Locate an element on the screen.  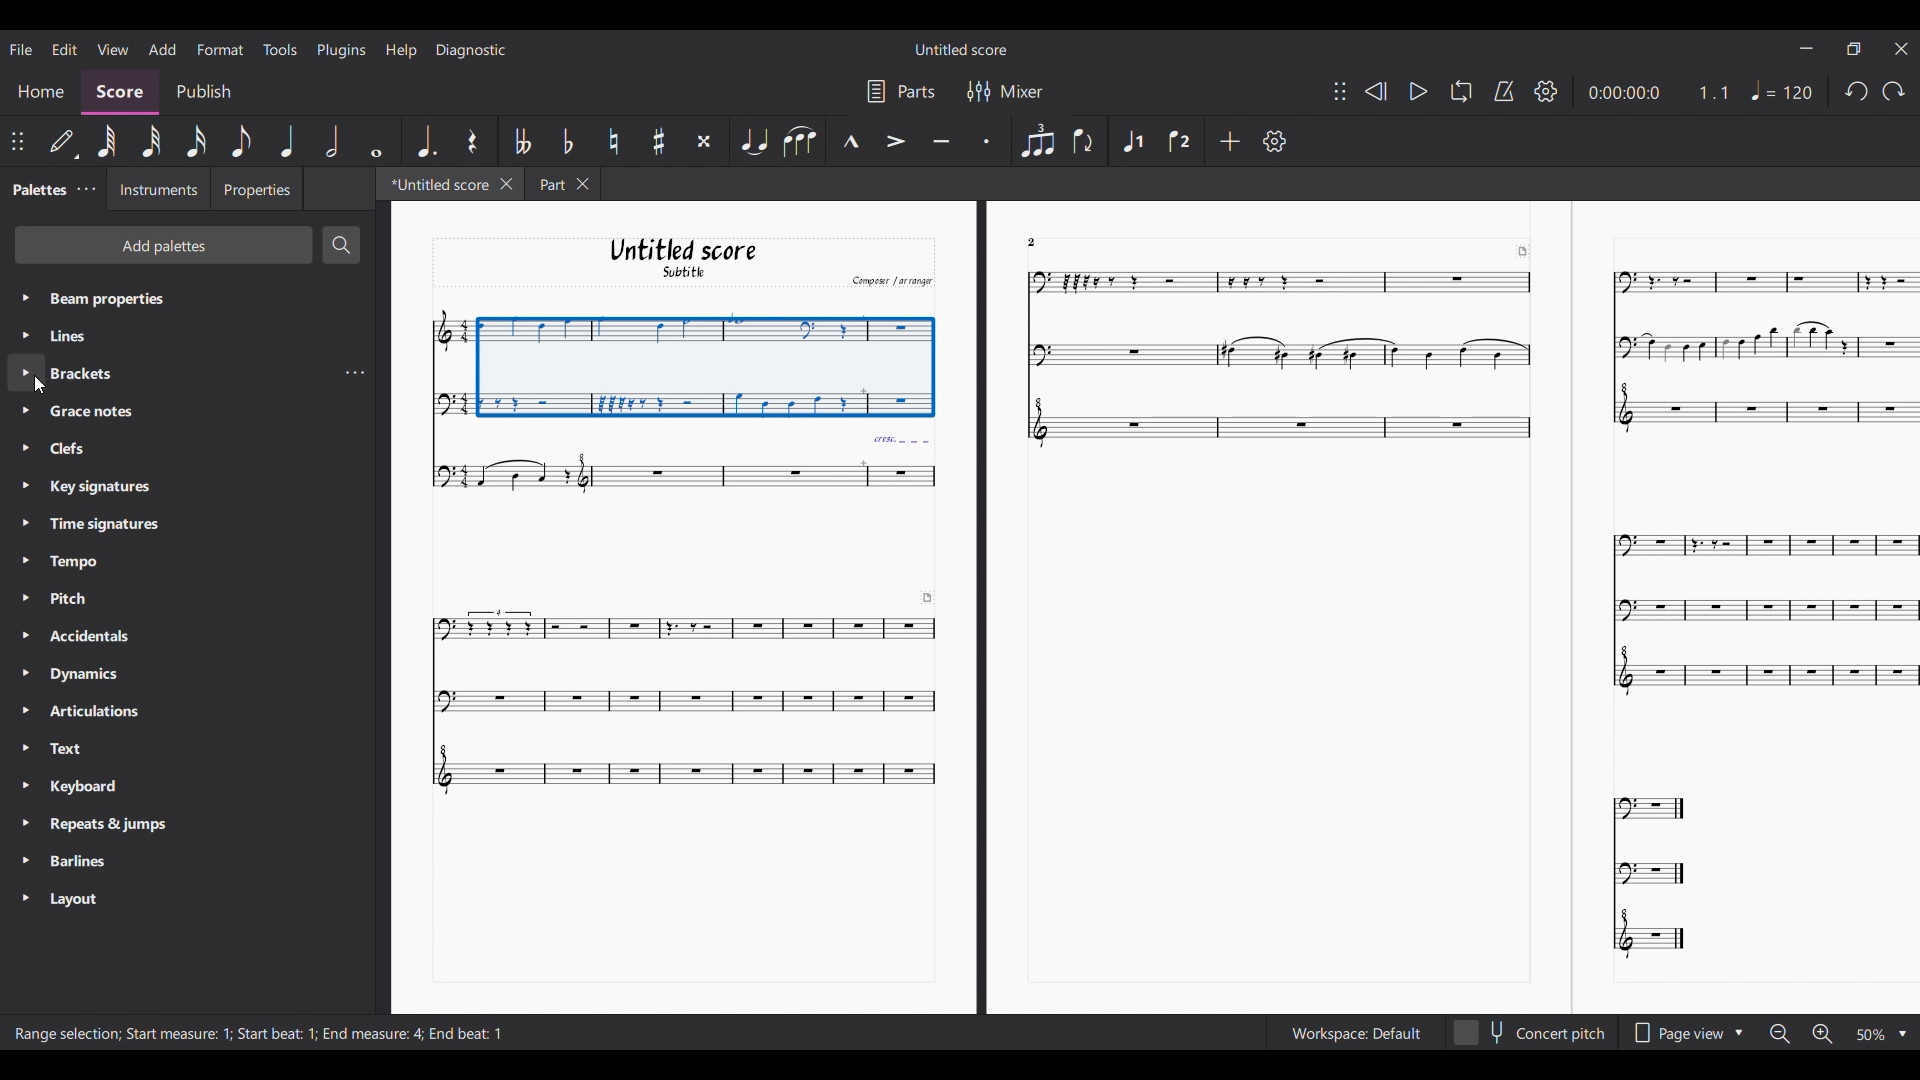
Minimize is located at coordinates (1807, 47).